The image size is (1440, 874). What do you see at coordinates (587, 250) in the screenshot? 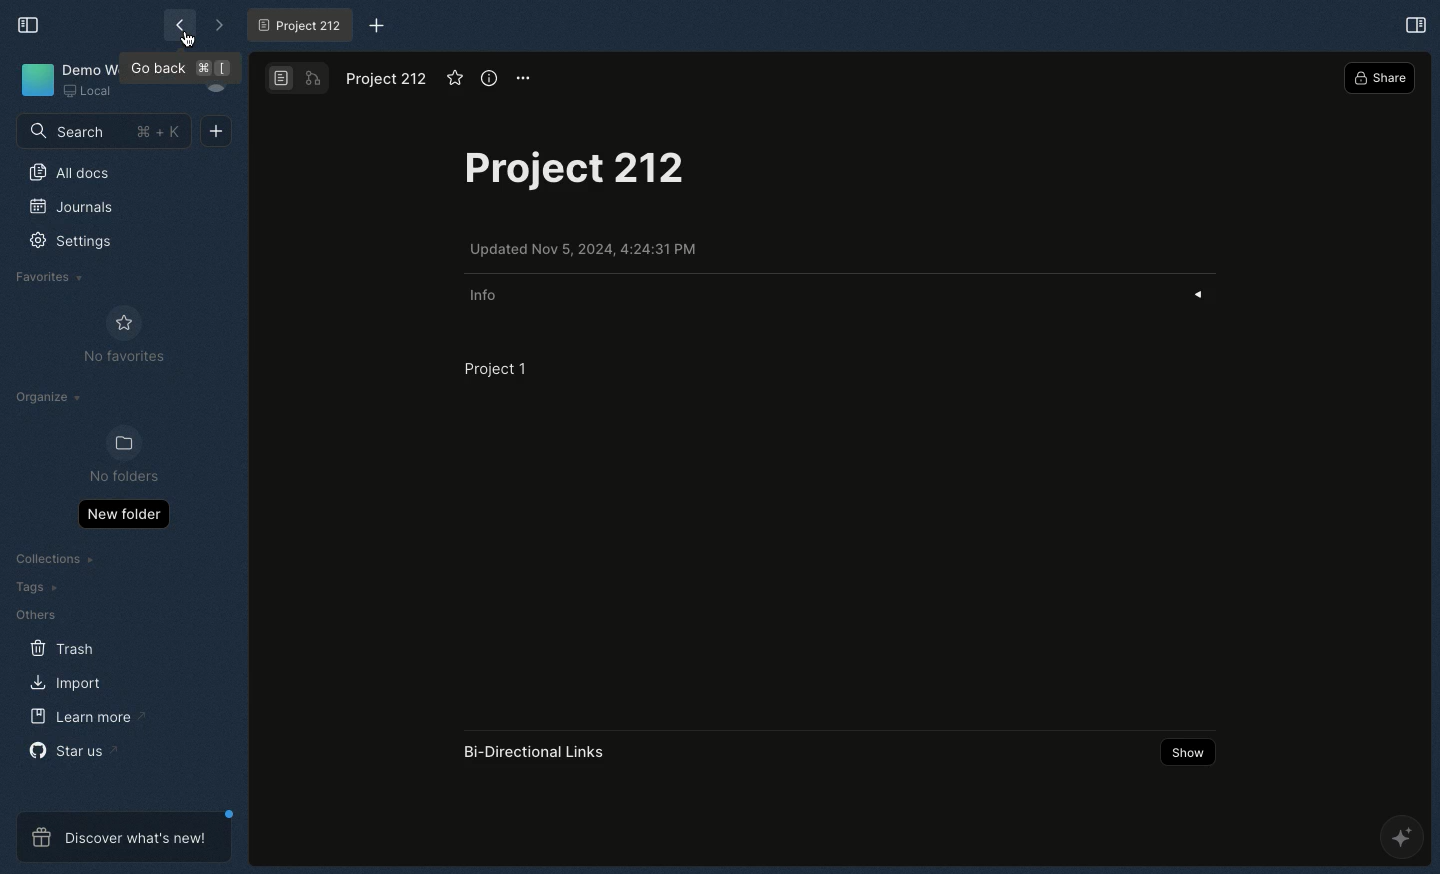
I see `Updated Nov 5, 2024, 4:19:41 PM` at bounding box center [587, 250].